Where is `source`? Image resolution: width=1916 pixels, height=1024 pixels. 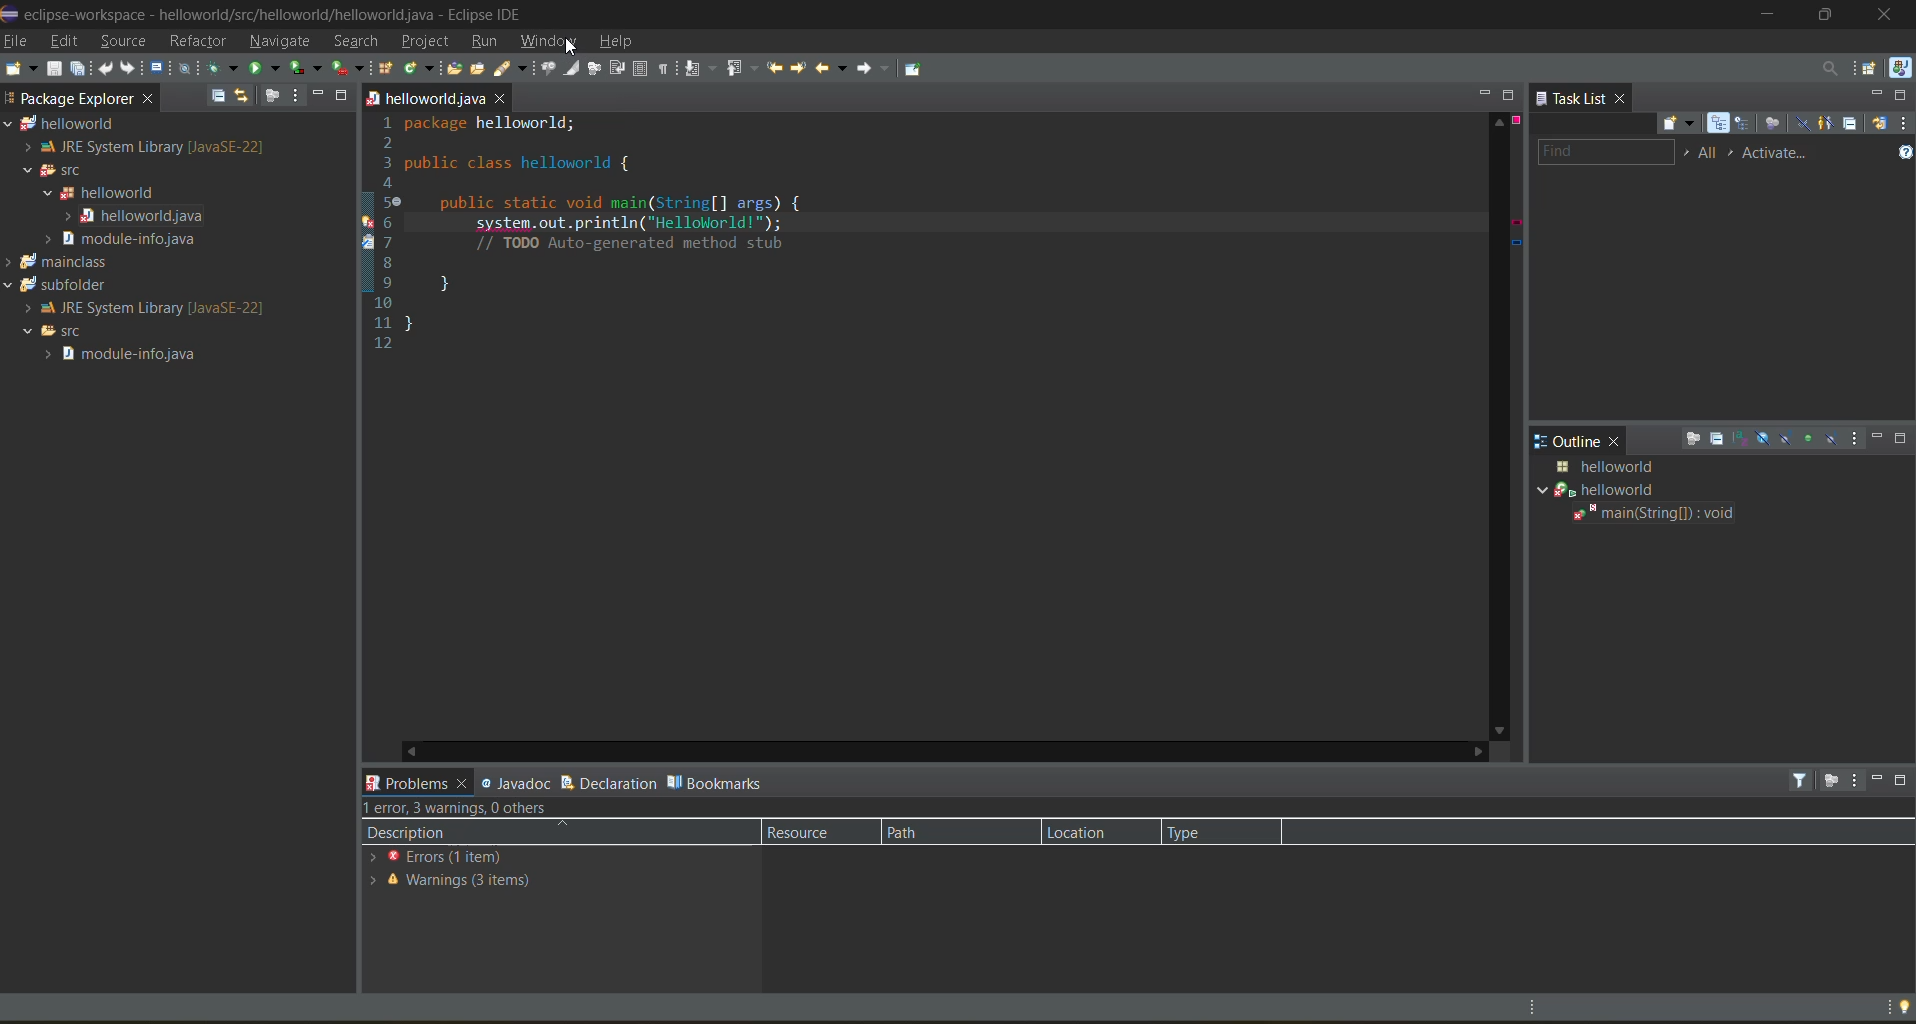 source is located at coordinates (126, 43).